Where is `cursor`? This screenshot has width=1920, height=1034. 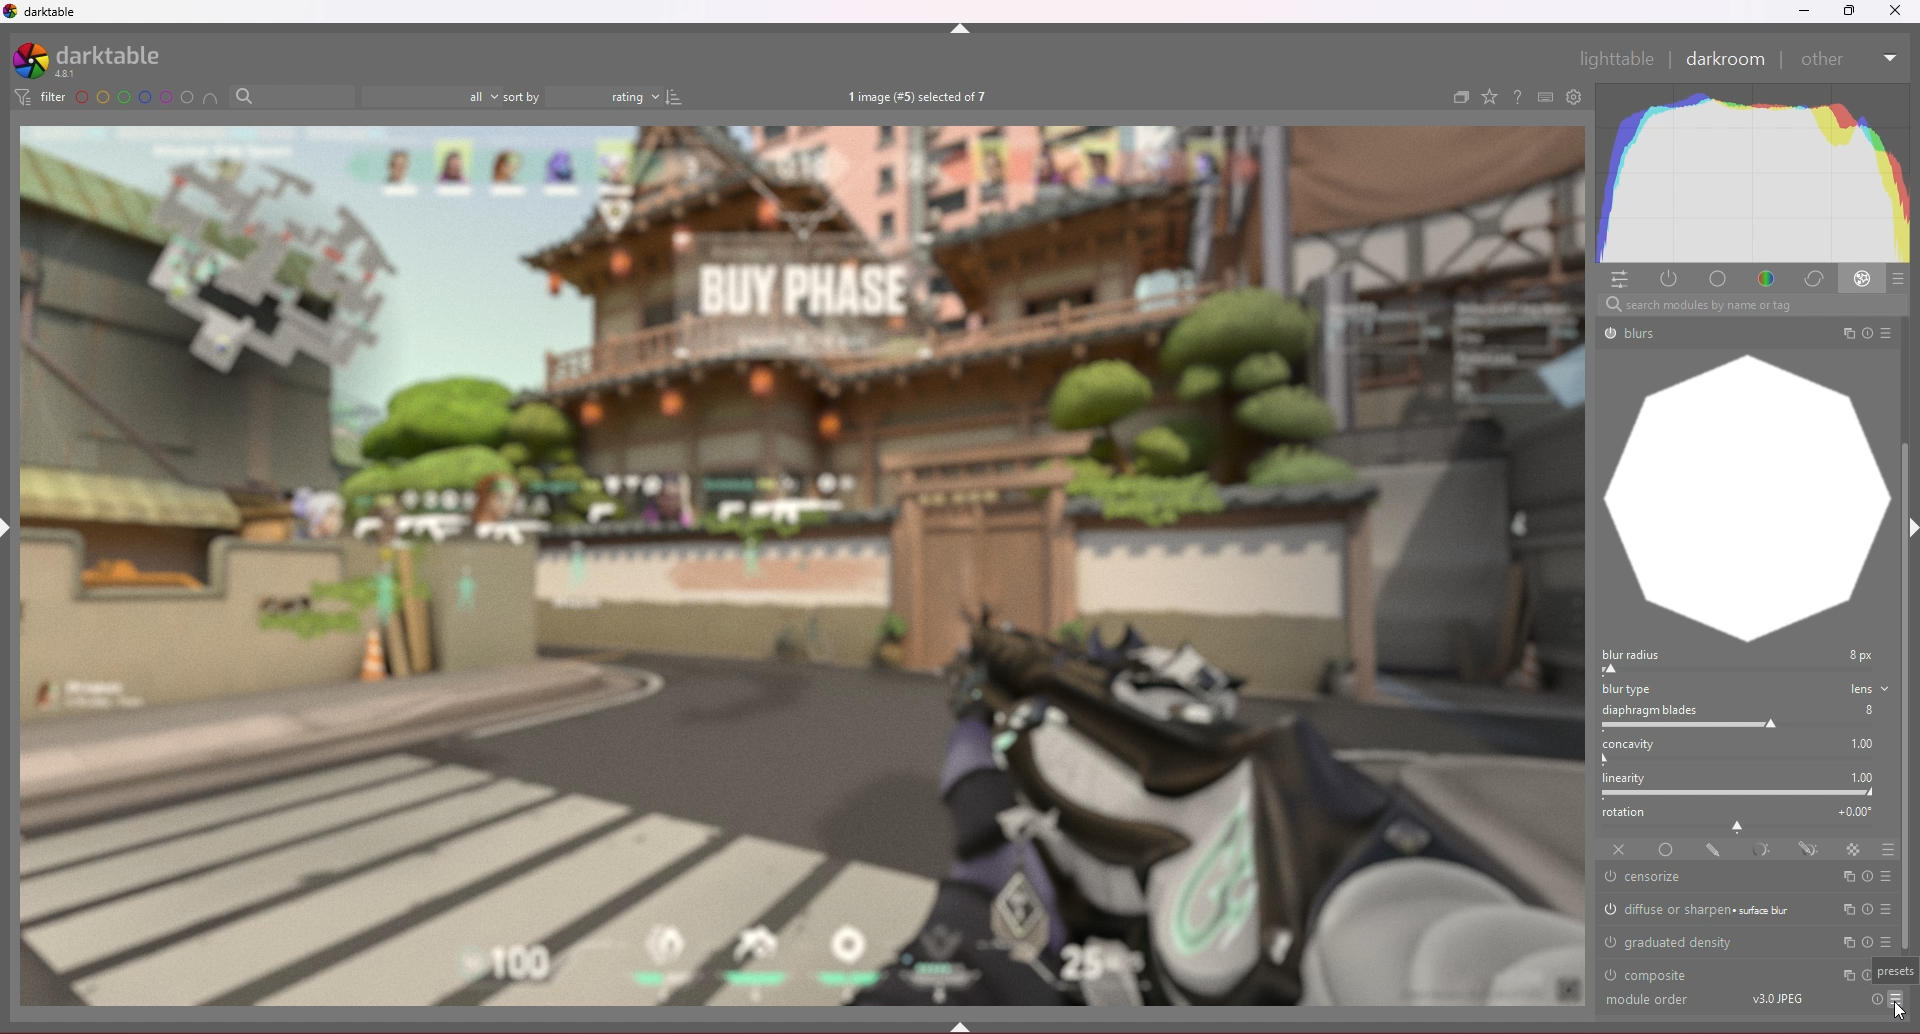 cursor is located at coordinates (1898, 1008).